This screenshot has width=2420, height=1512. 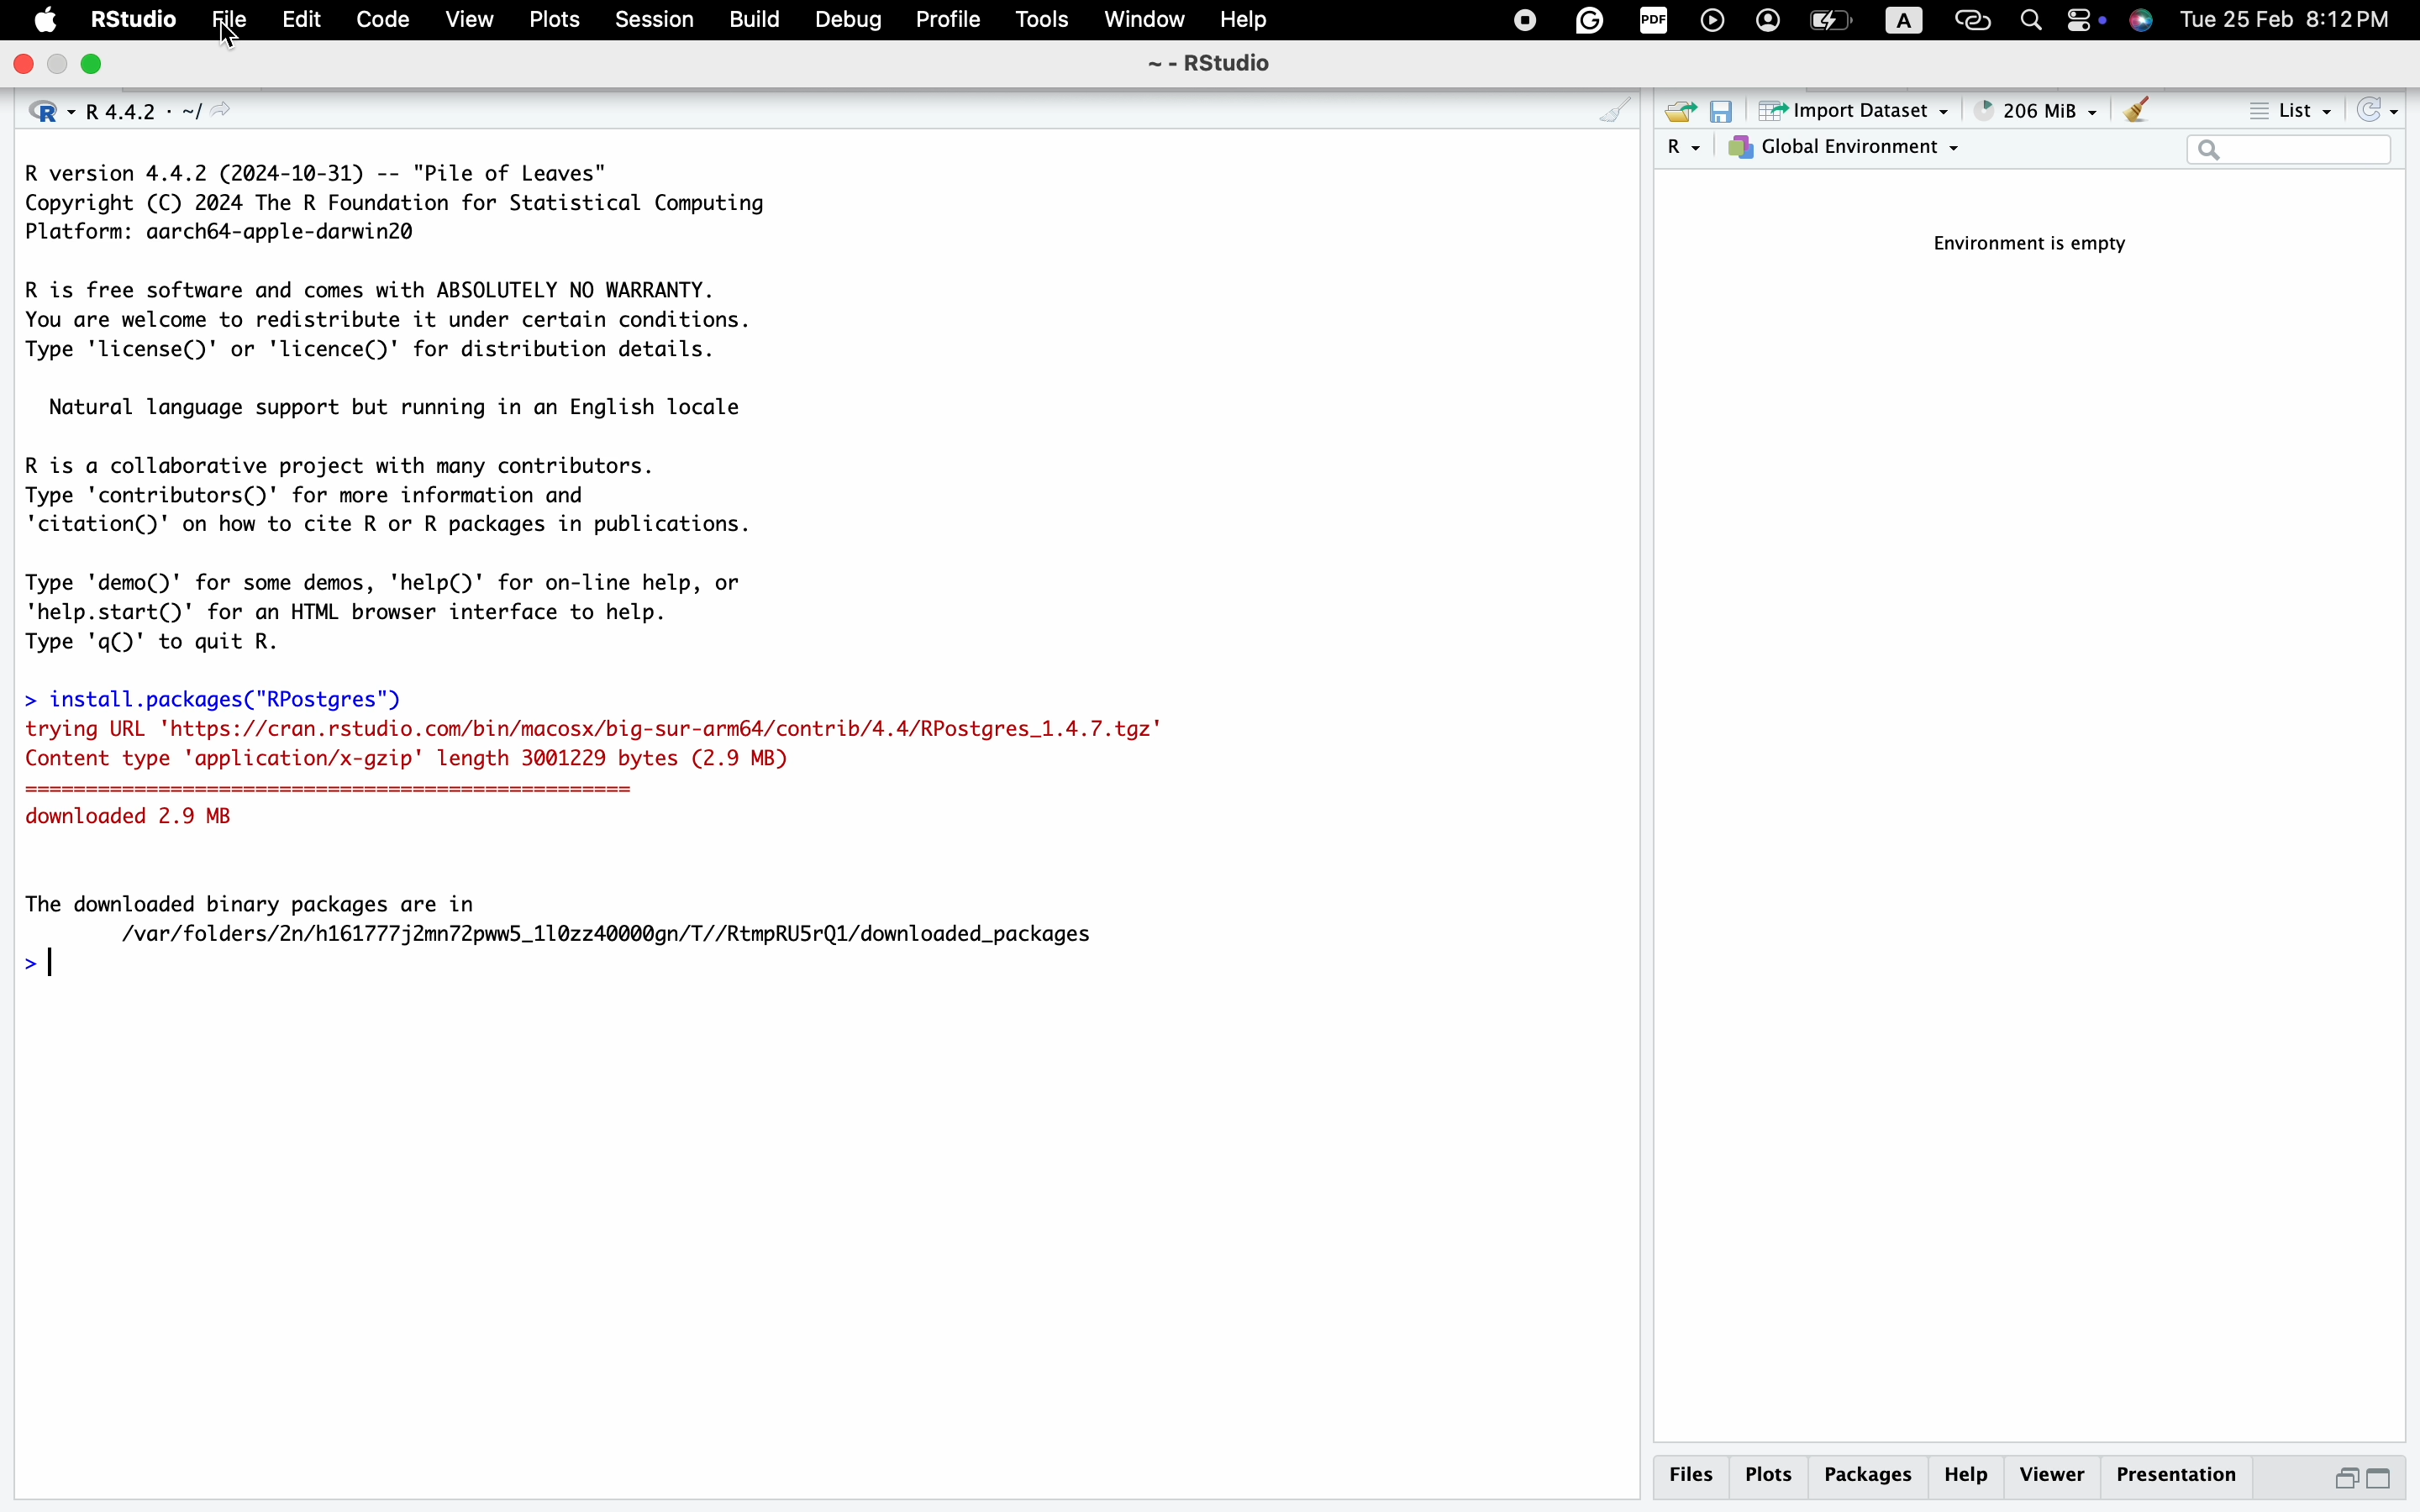 What do you see at coordinates (2051, 1476) in the screenshot?
I see `viewer` at bounding box center [2051, 1476].